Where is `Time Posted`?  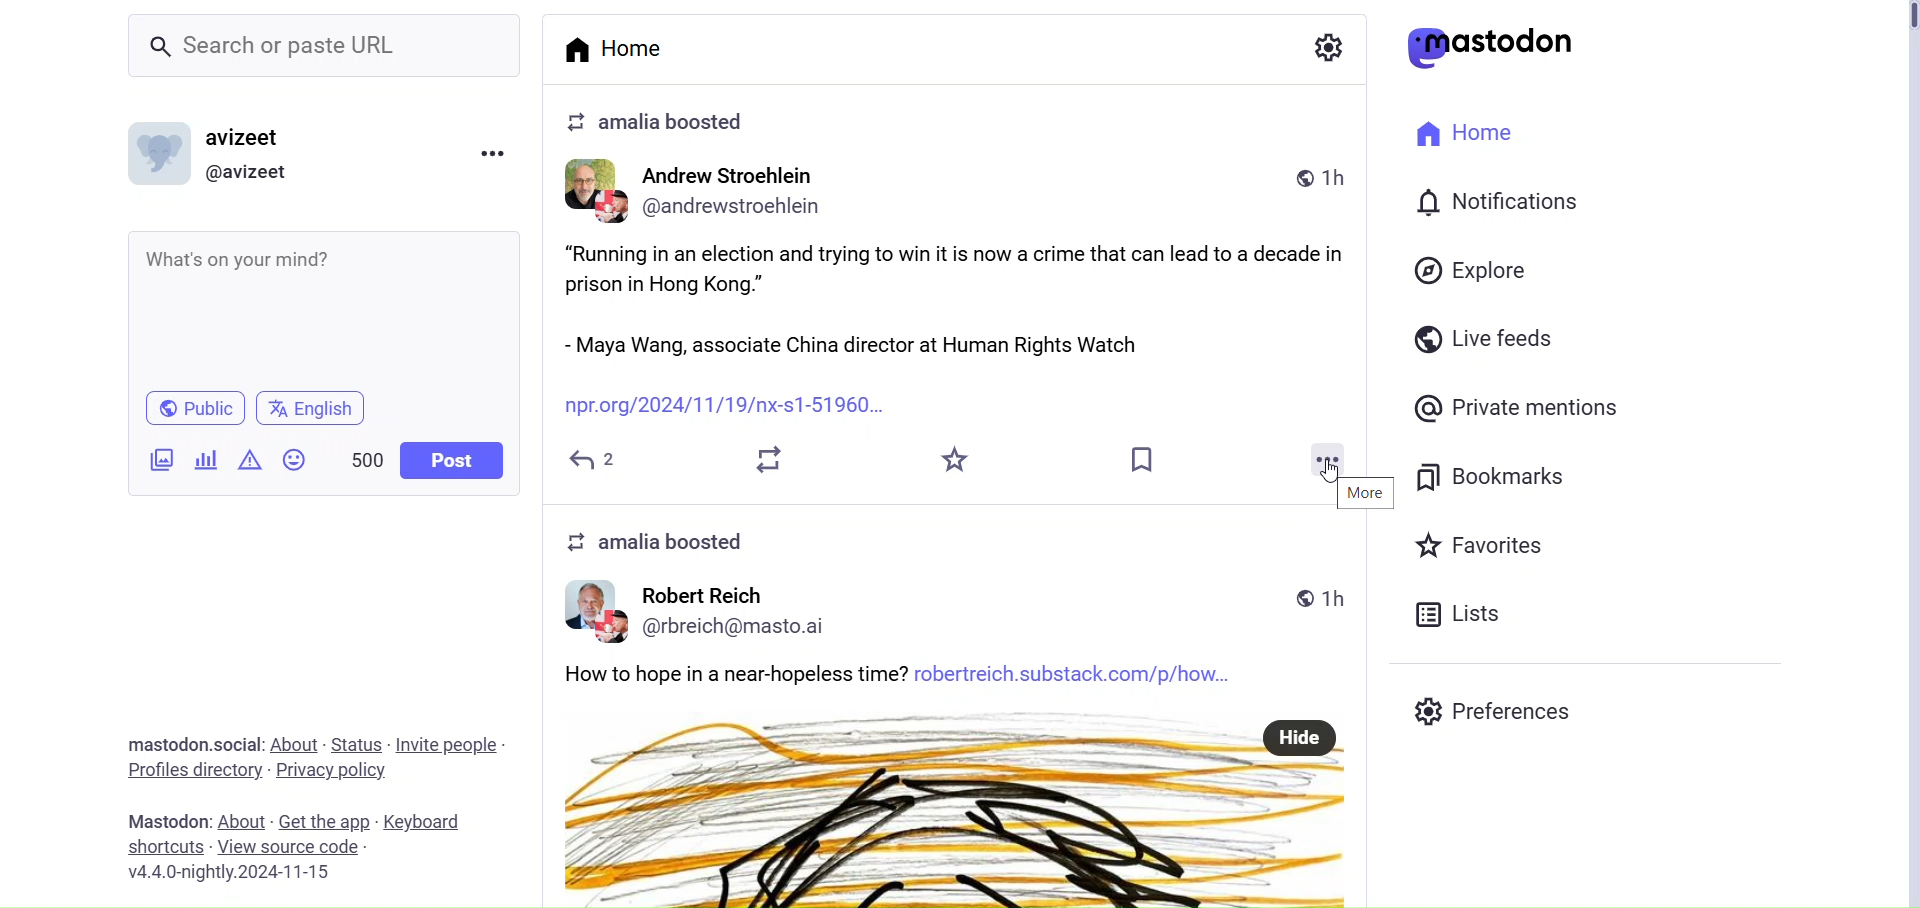
Time Posted is located at coordinates (1315, 175).